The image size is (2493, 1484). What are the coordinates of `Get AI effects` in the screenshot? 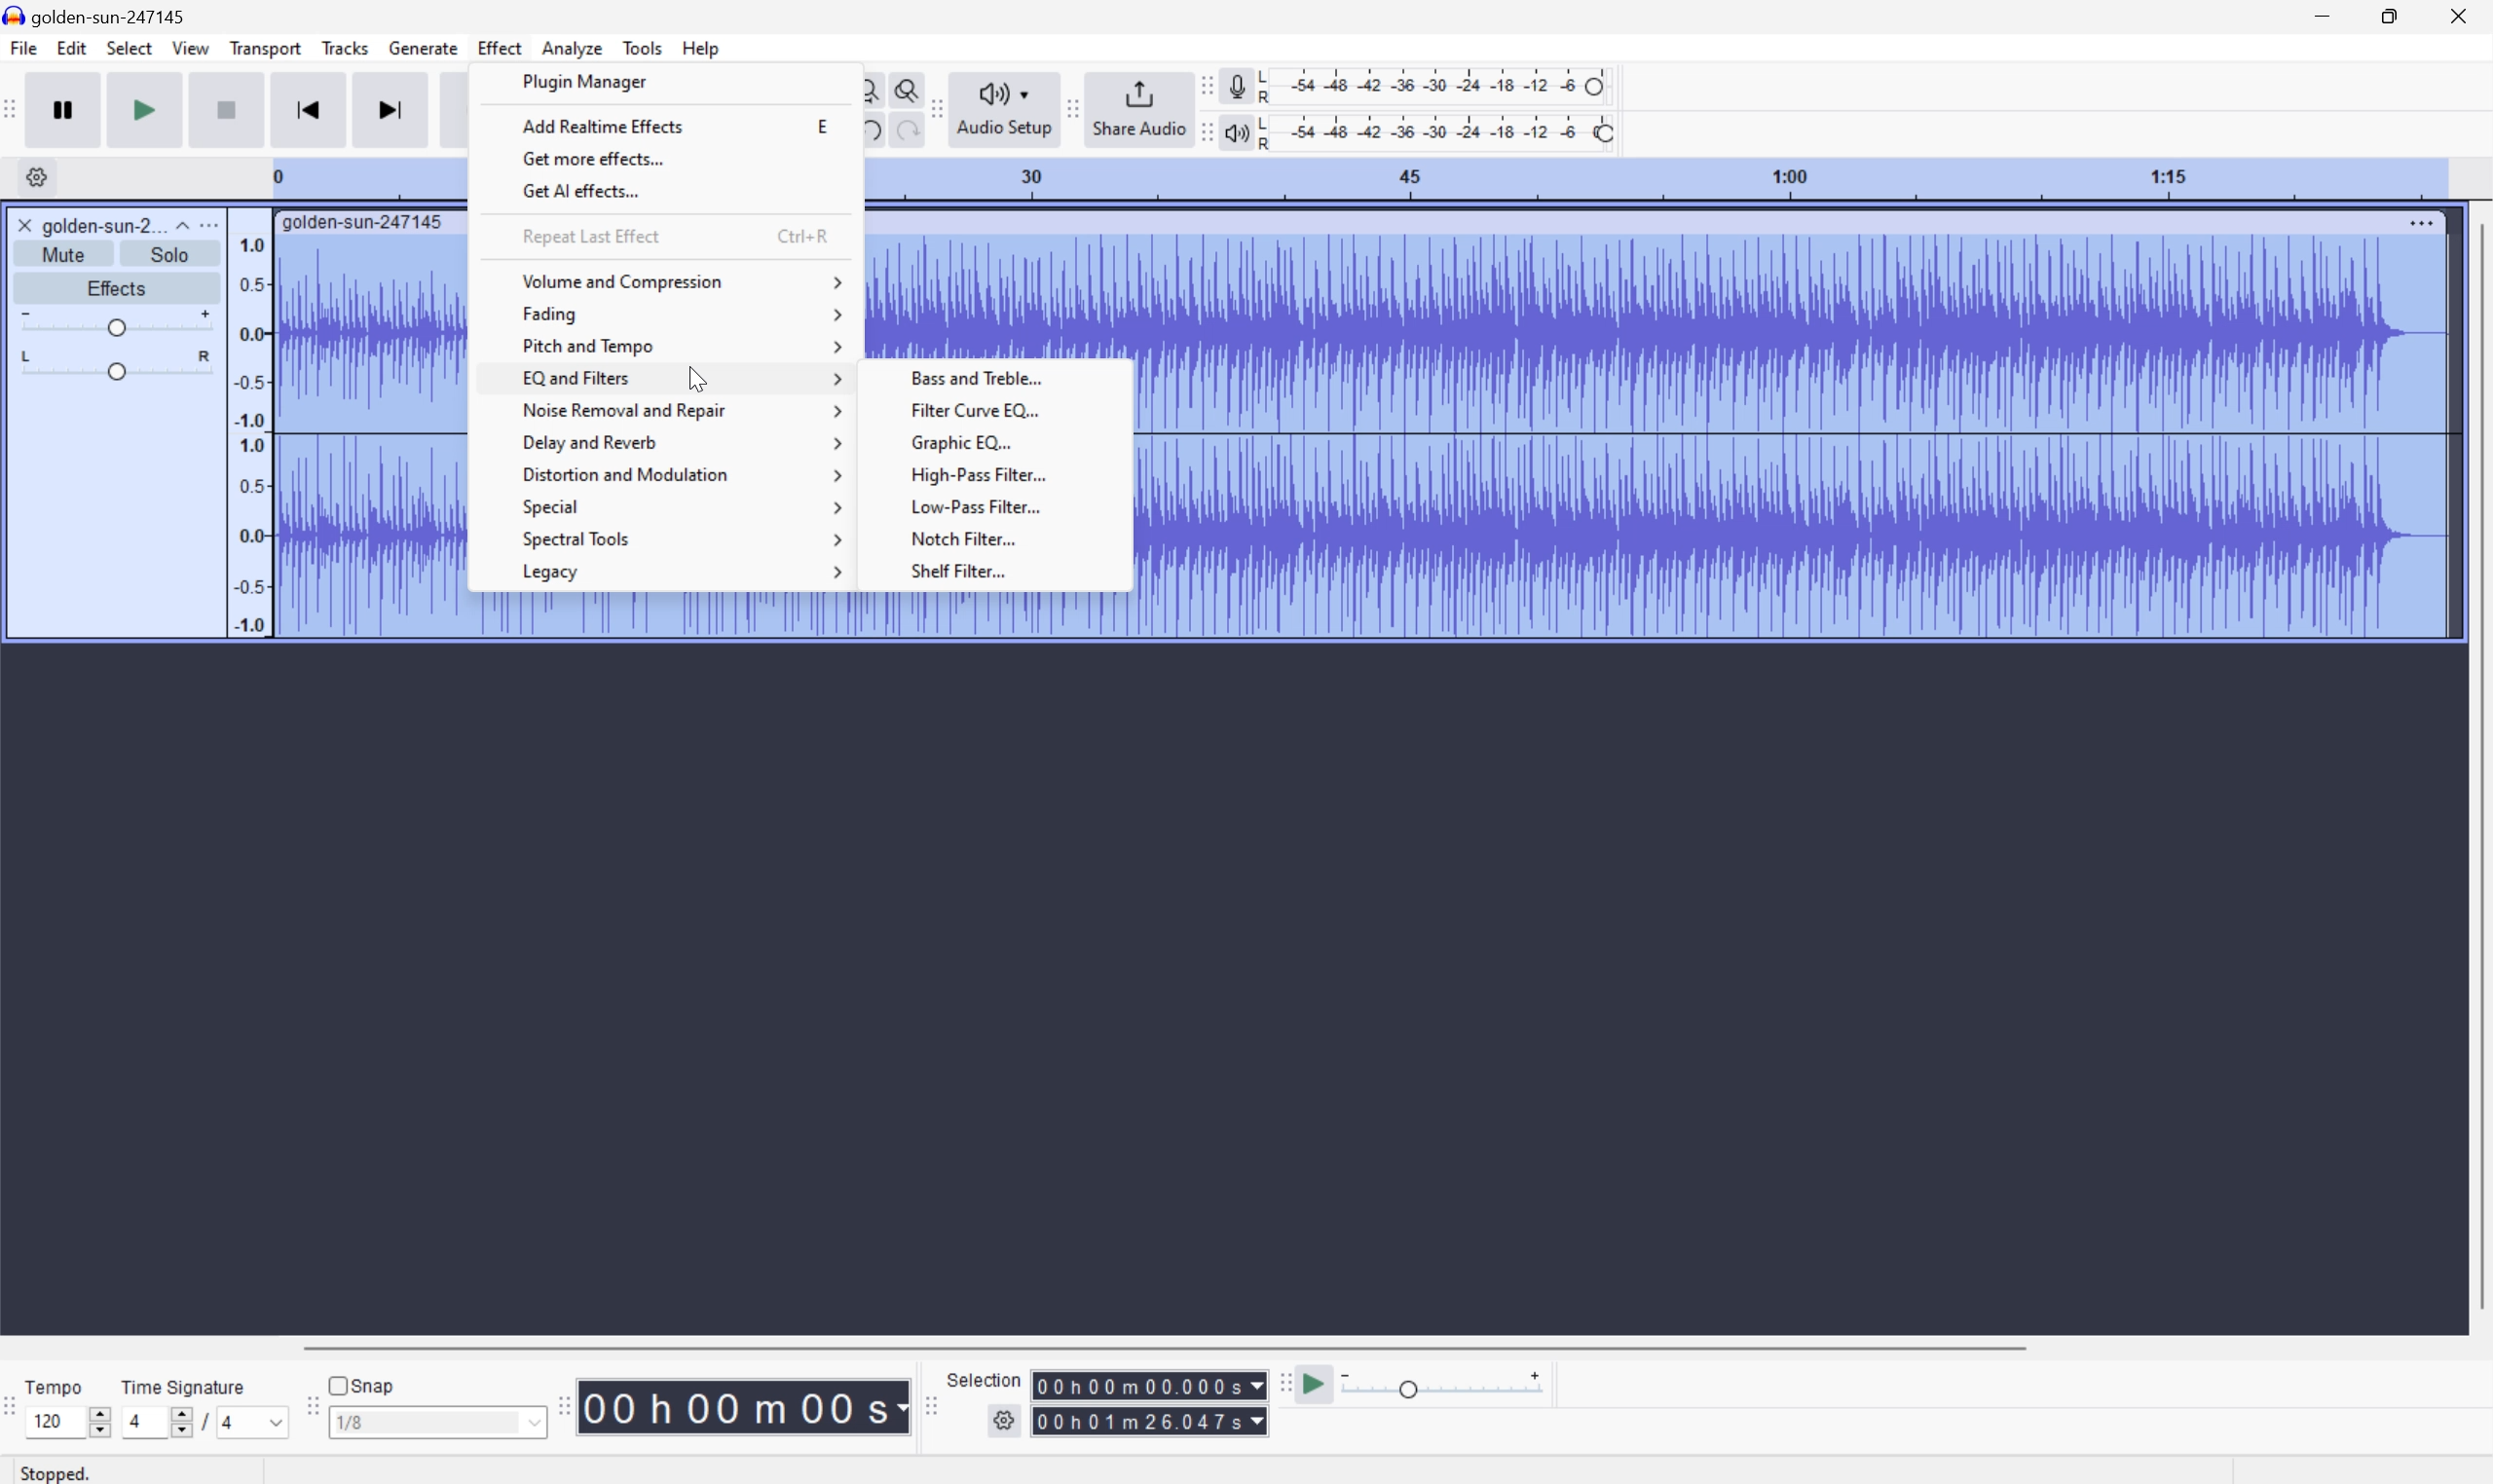 It's located at (583, 192).